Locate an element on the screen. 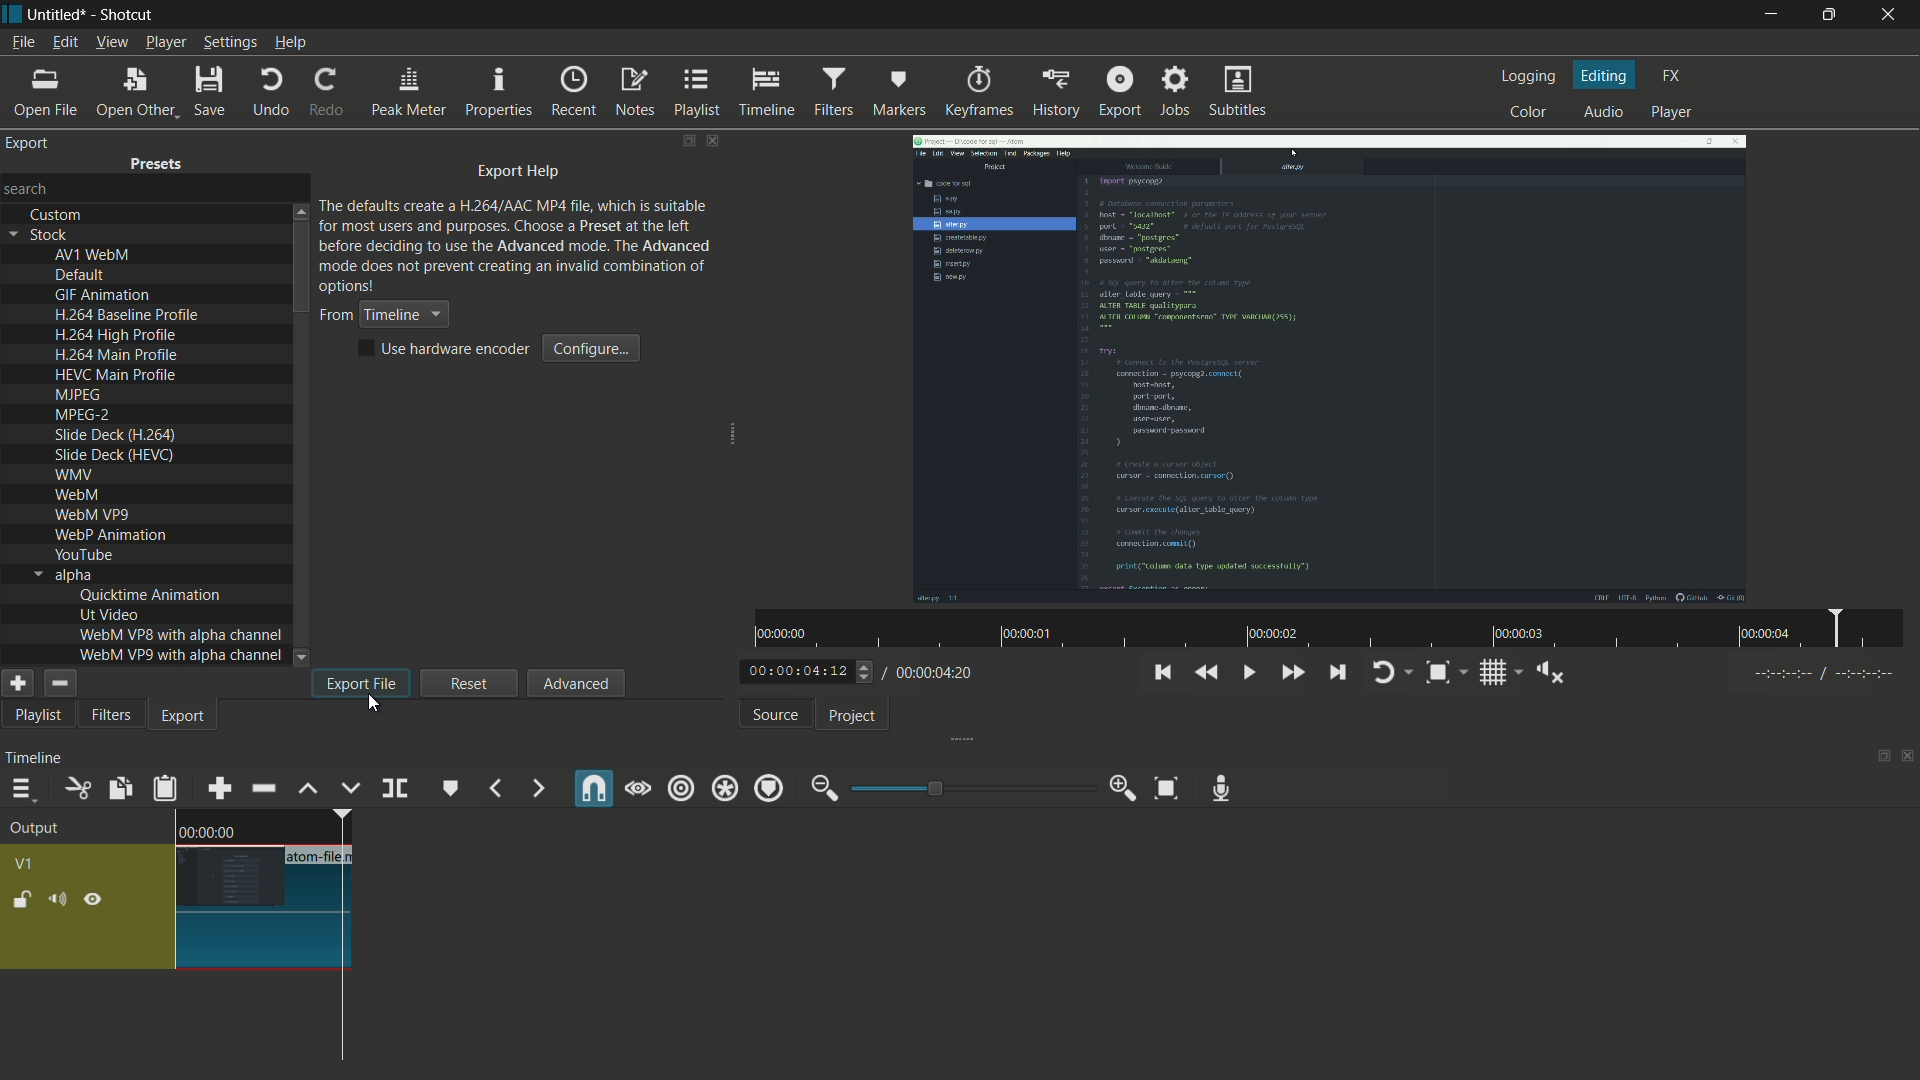  cursor is located at coordinates (375, 707).